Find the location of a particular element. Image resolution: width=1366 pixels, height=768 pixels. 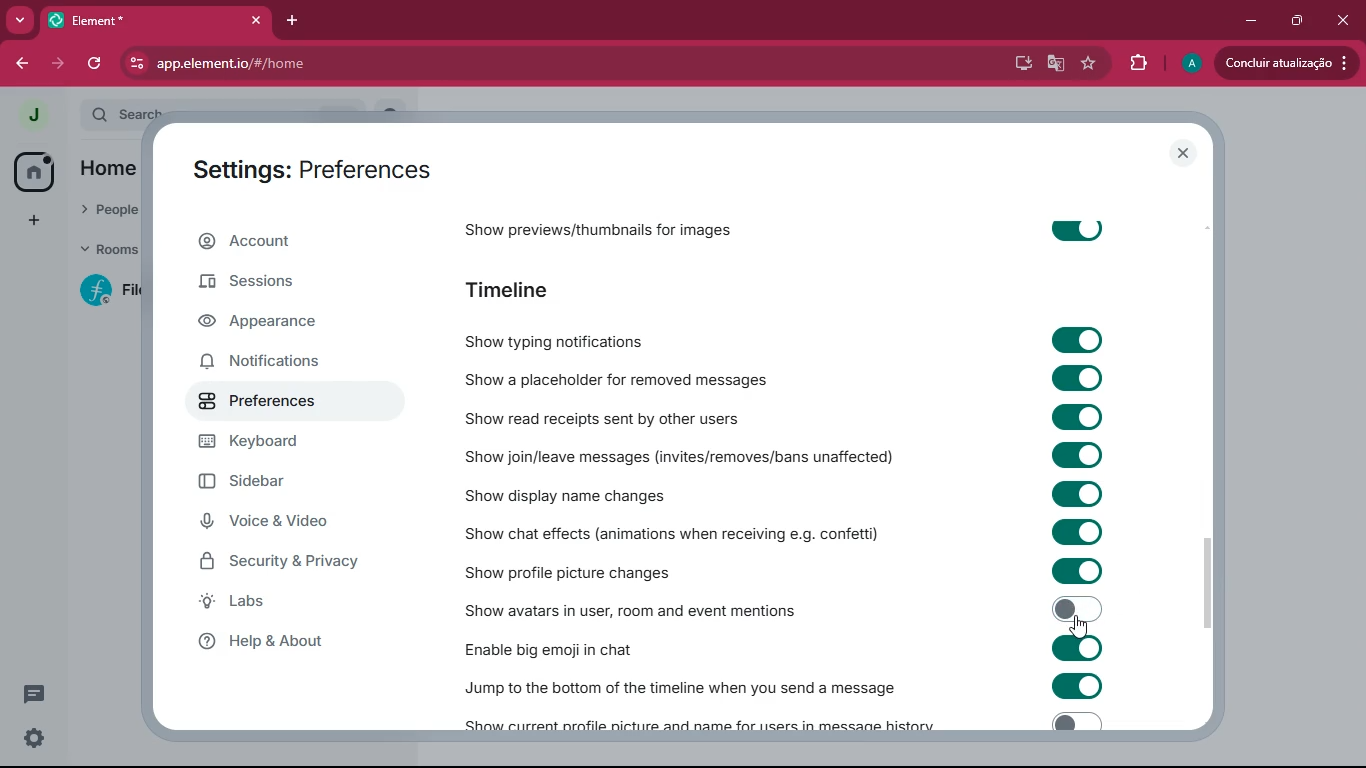

settings is located at coordinates (34, 740).